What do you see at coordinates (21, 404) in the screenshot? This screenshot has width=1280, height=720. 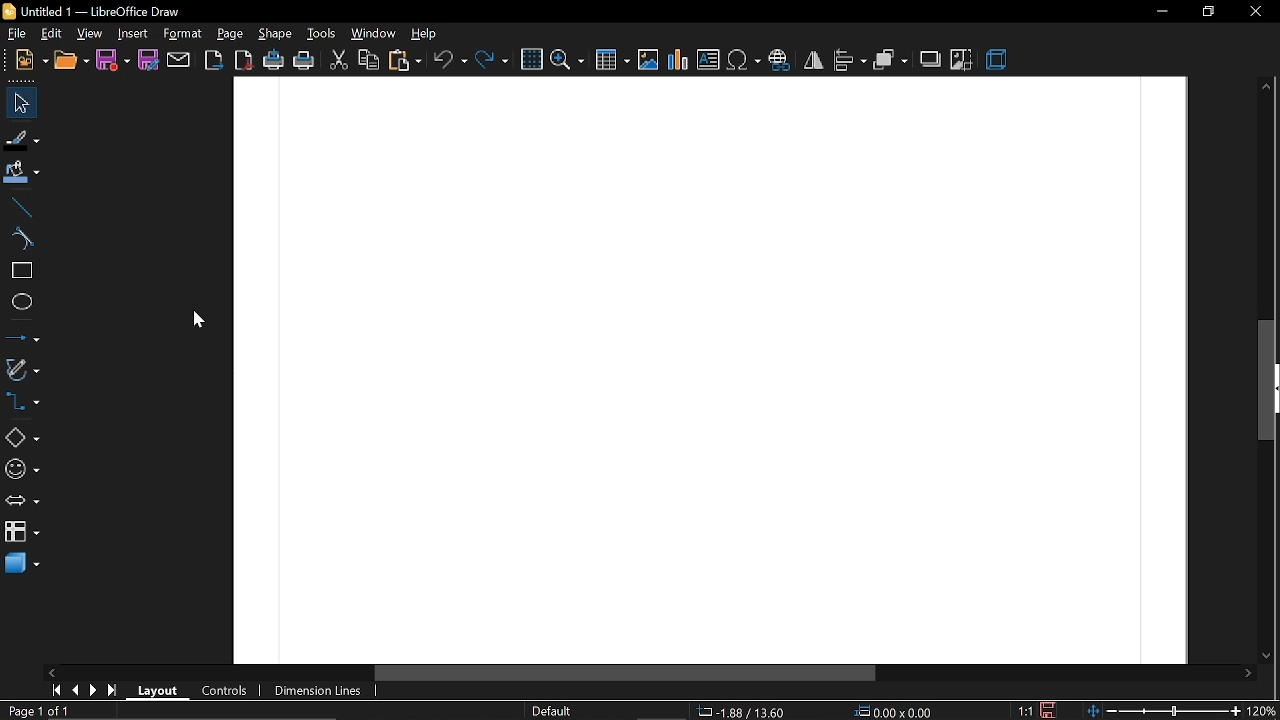 I see `connector` at bounding box center [21, 404].